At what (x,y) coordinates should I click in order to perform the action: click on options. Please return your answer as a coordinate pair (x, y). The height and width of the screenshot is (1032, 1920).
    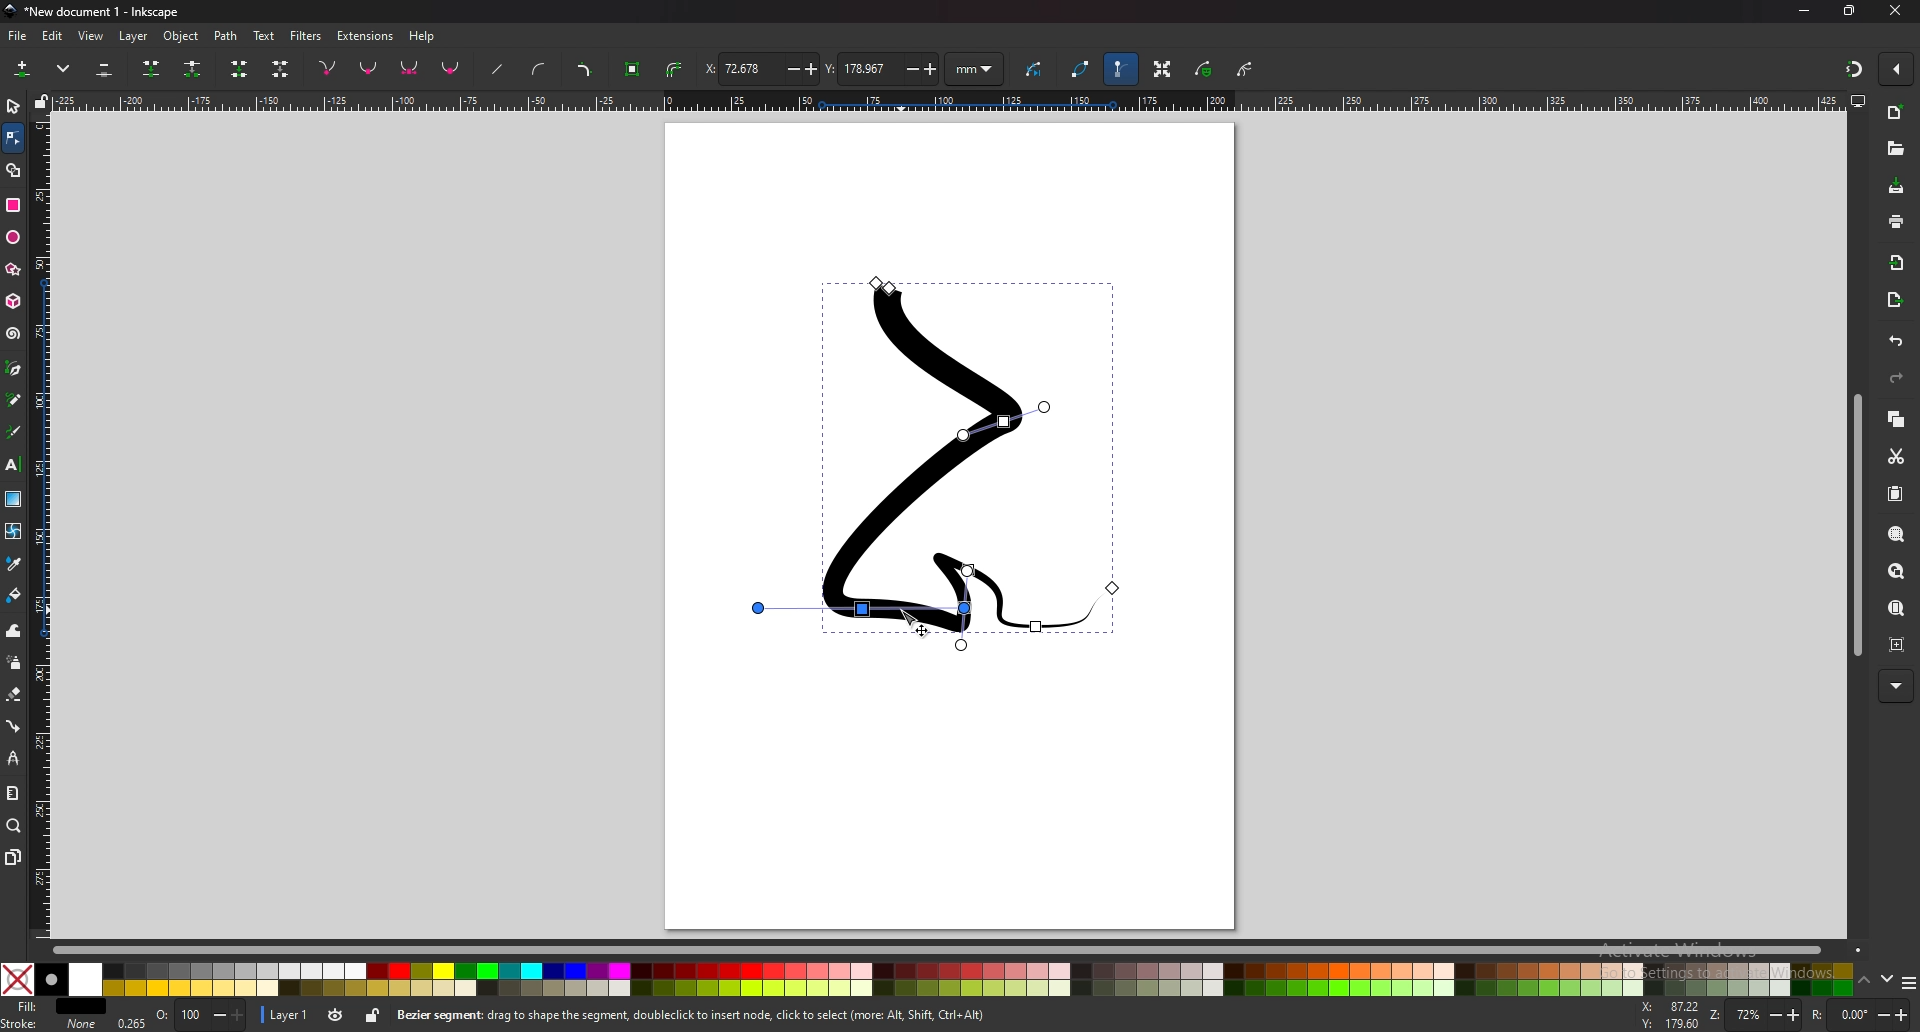
    Looking at the image, I should click on (1908, 982).